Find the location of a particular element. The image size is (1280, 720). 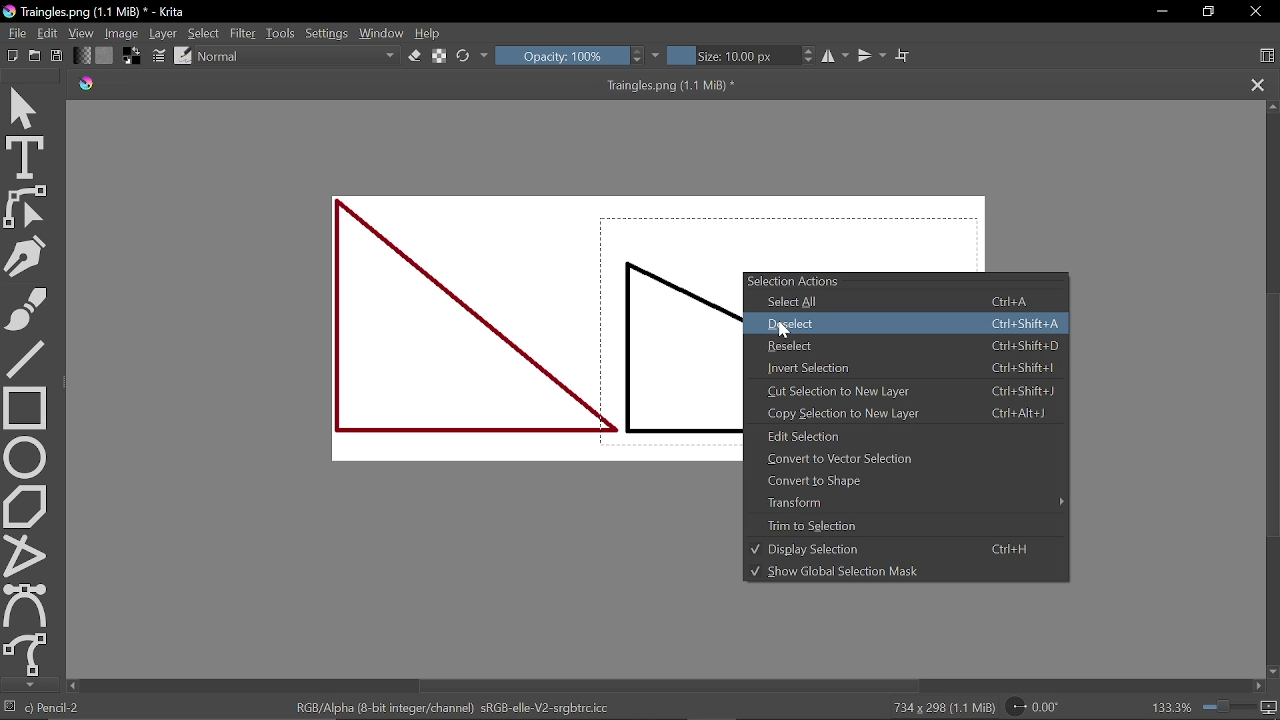

Line tool is located at coordinates (28, 359).